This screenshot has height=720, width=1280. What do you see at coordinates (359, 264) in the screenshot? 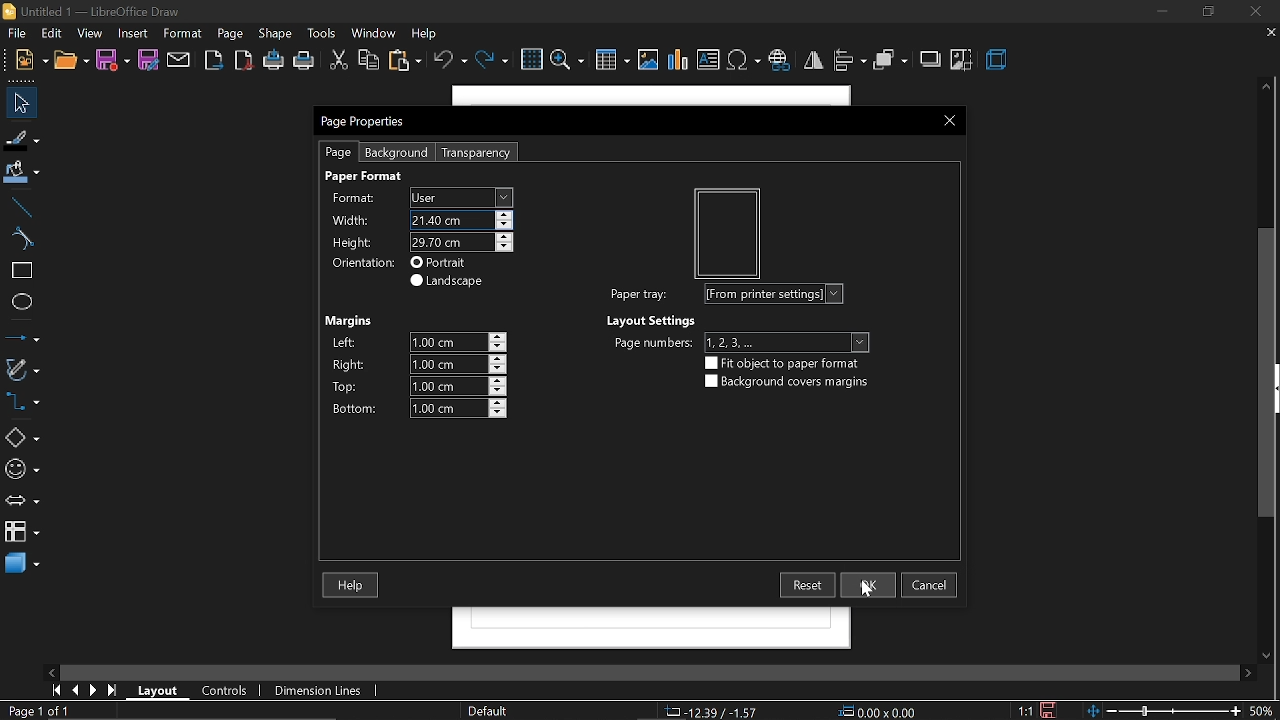
I see `Orientation` at bounding box center [359, 264].